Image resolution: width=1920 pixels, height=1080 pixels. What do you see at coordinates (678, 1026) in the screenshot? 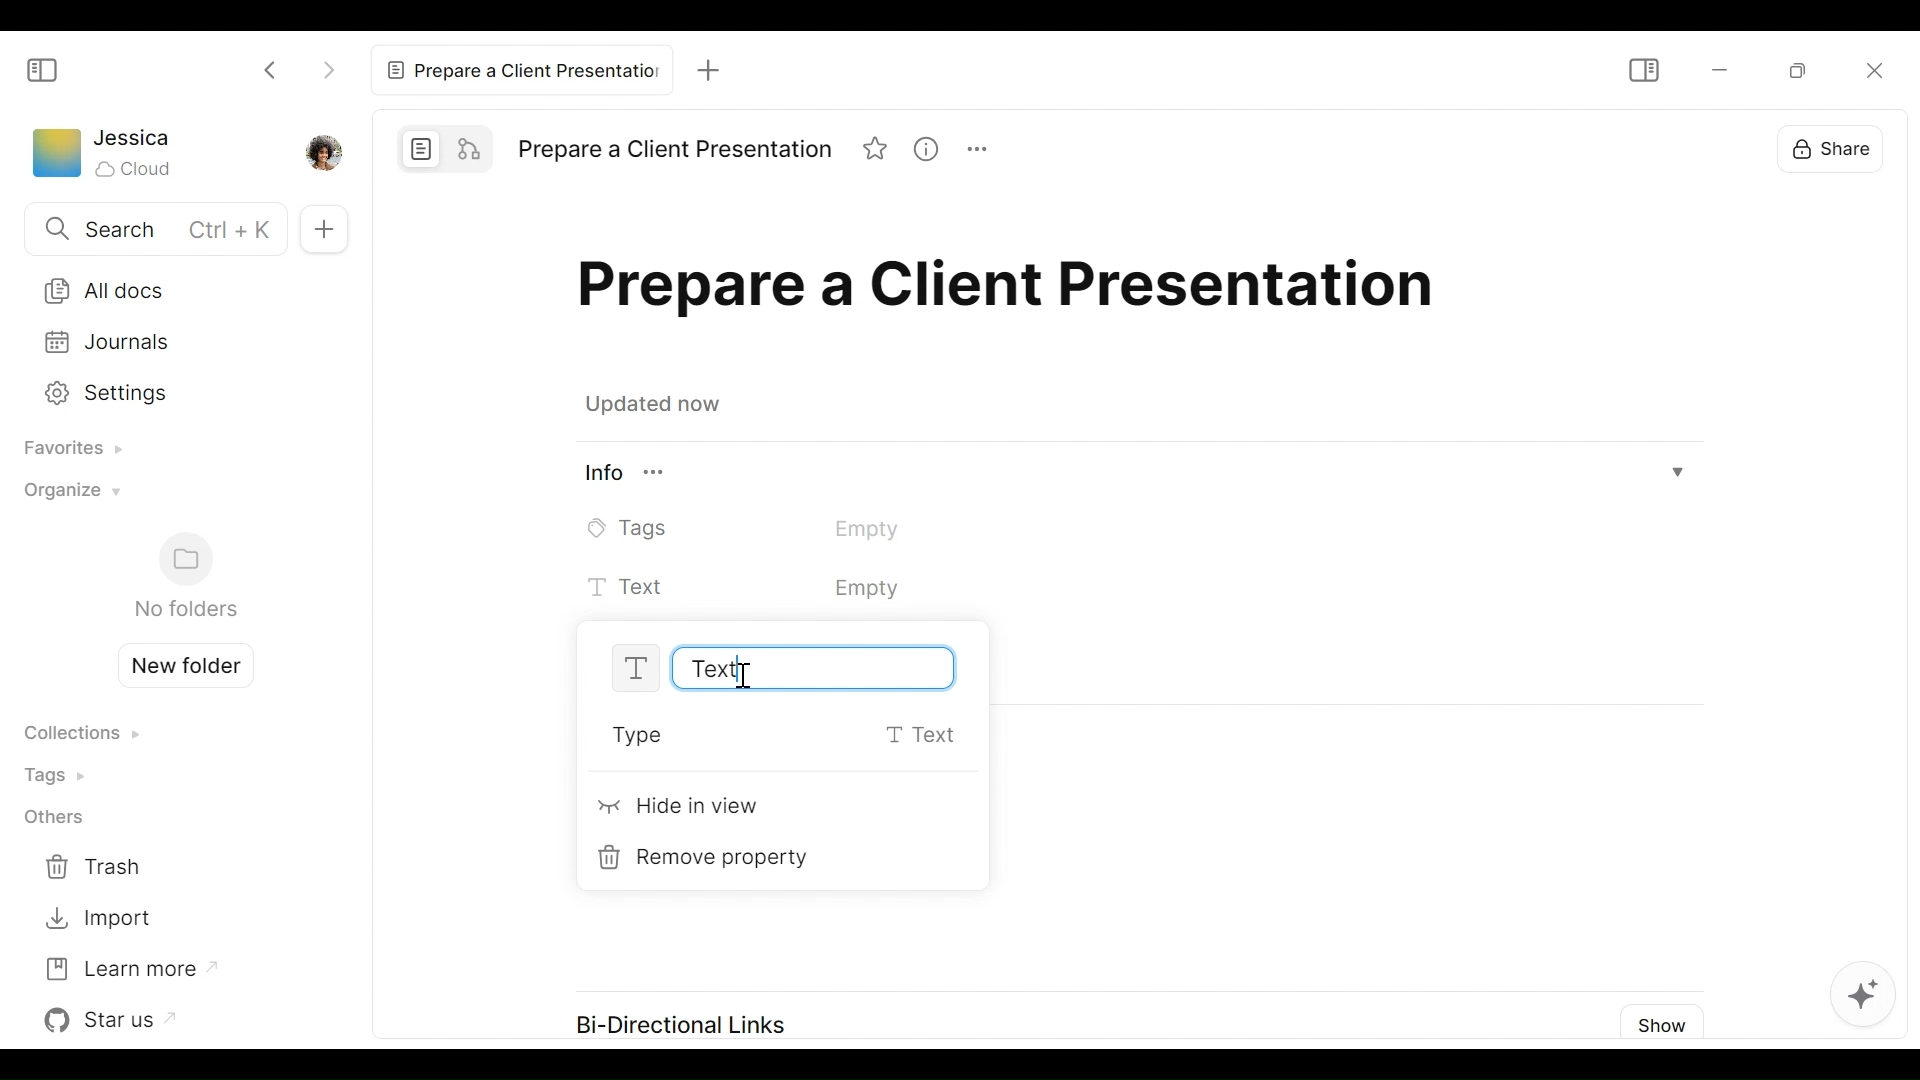
I see `Bi-Directional Links` at bounding box center [678, 1026].